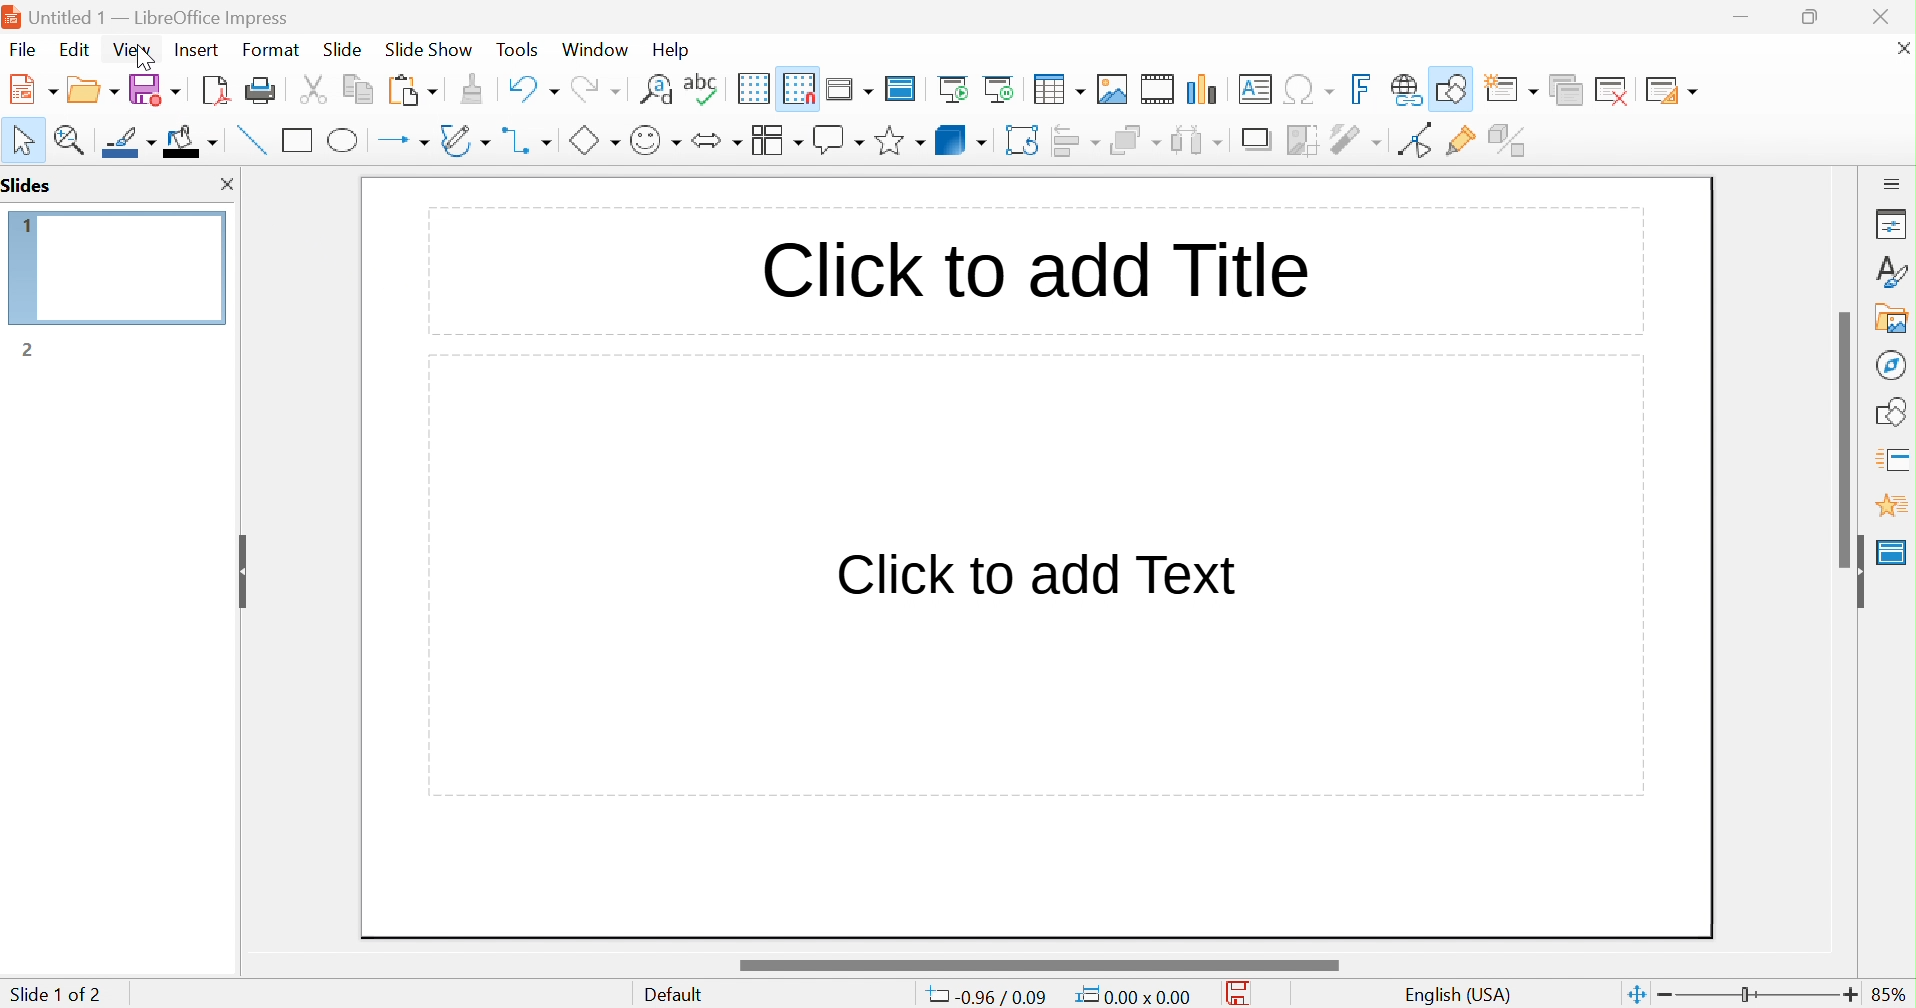 The height and width of the screenshot is (1008, 1916). I want to click on cut, so click(313, 89).